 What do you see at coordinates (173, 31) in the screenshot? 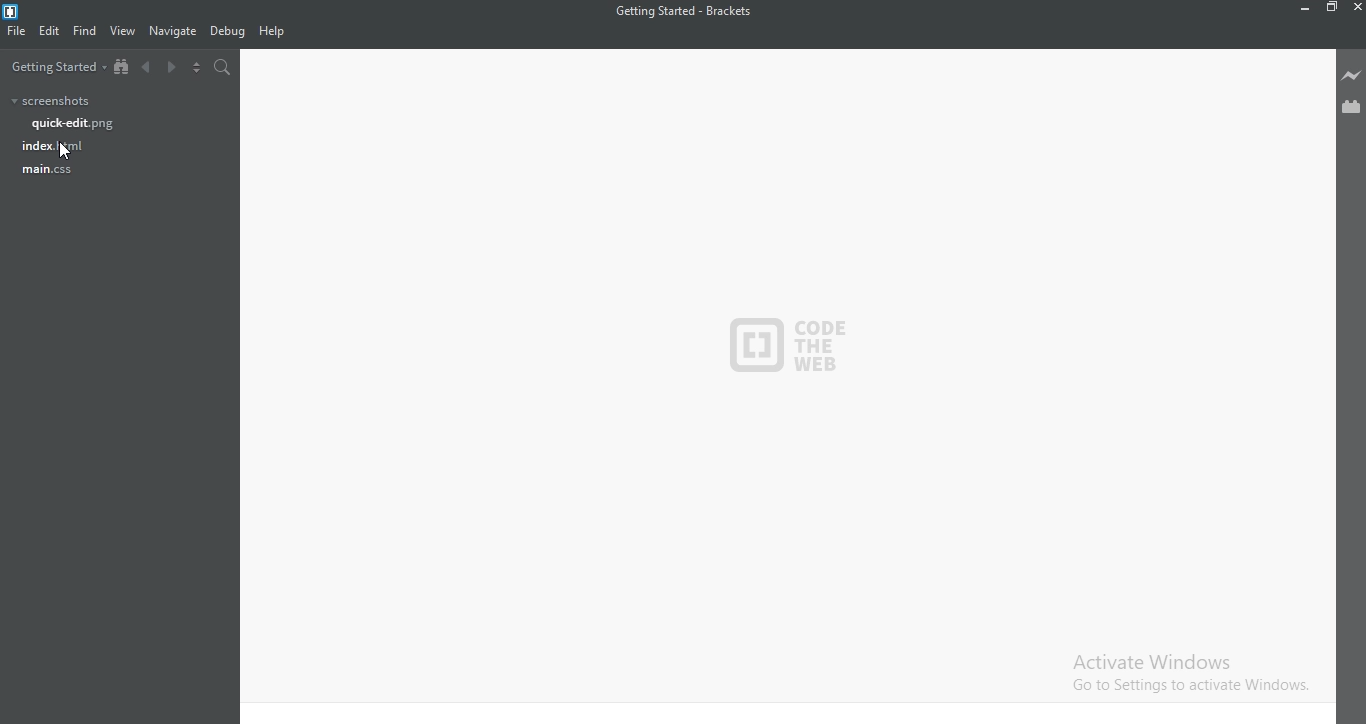
I see `navigate` at bounding box center [173, 31].